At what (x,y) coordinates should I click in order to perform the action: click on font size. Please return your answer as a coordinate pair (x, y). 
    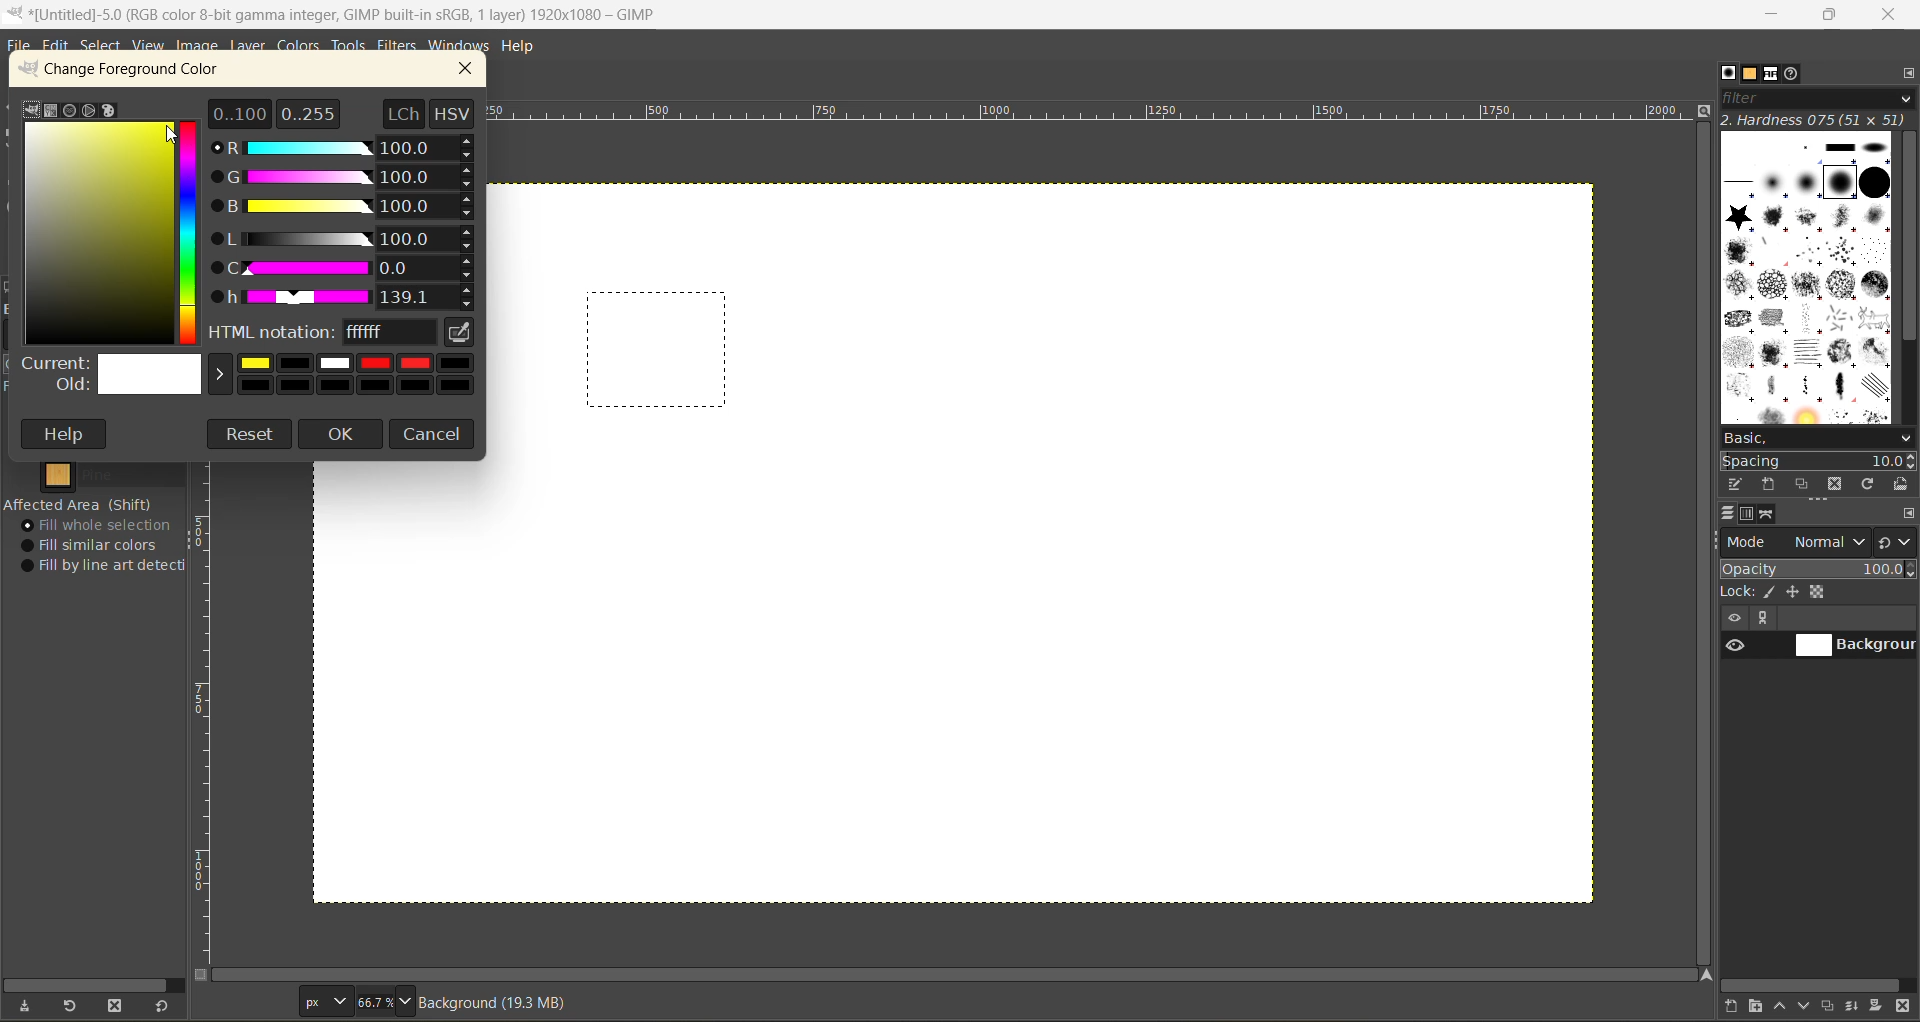
    Looking at the image, I should click on (364, 1001).